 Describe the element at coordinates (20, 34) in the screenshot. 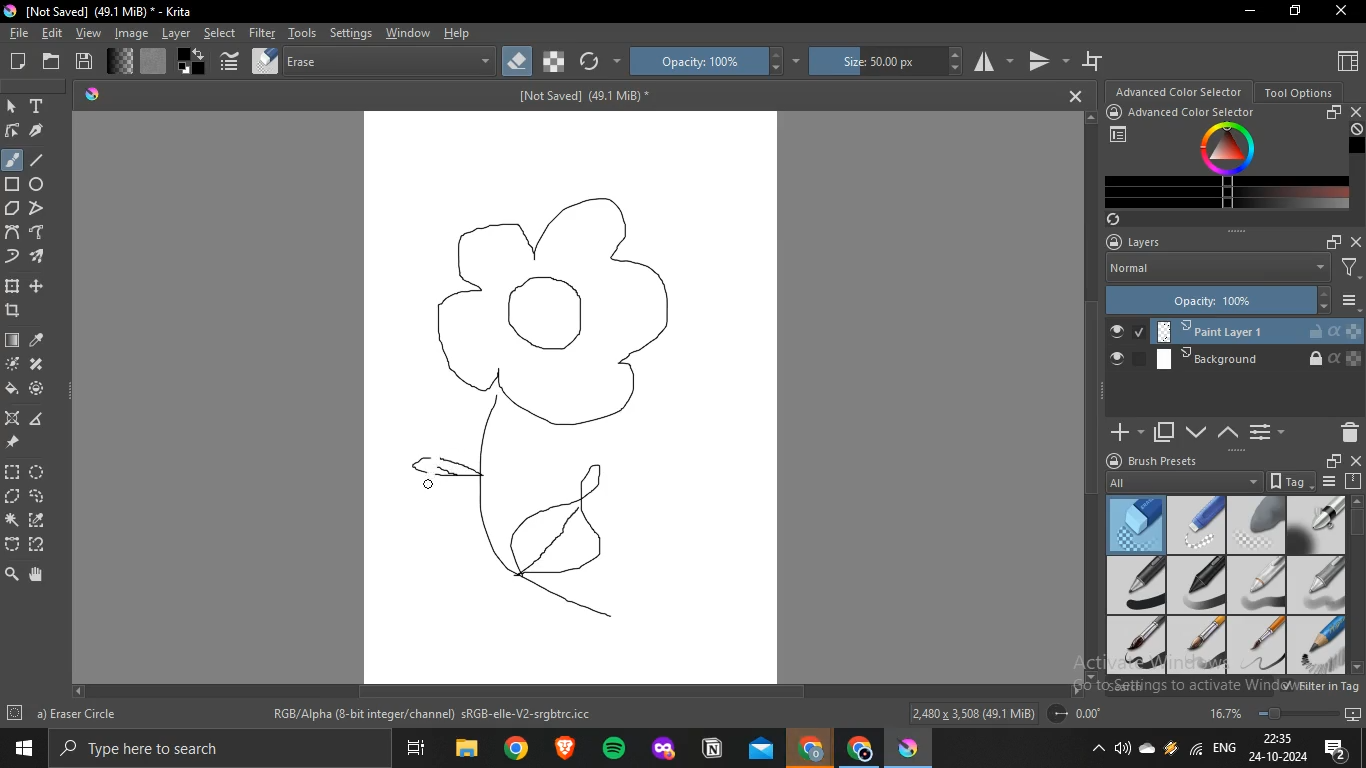

I see `file` at that location.